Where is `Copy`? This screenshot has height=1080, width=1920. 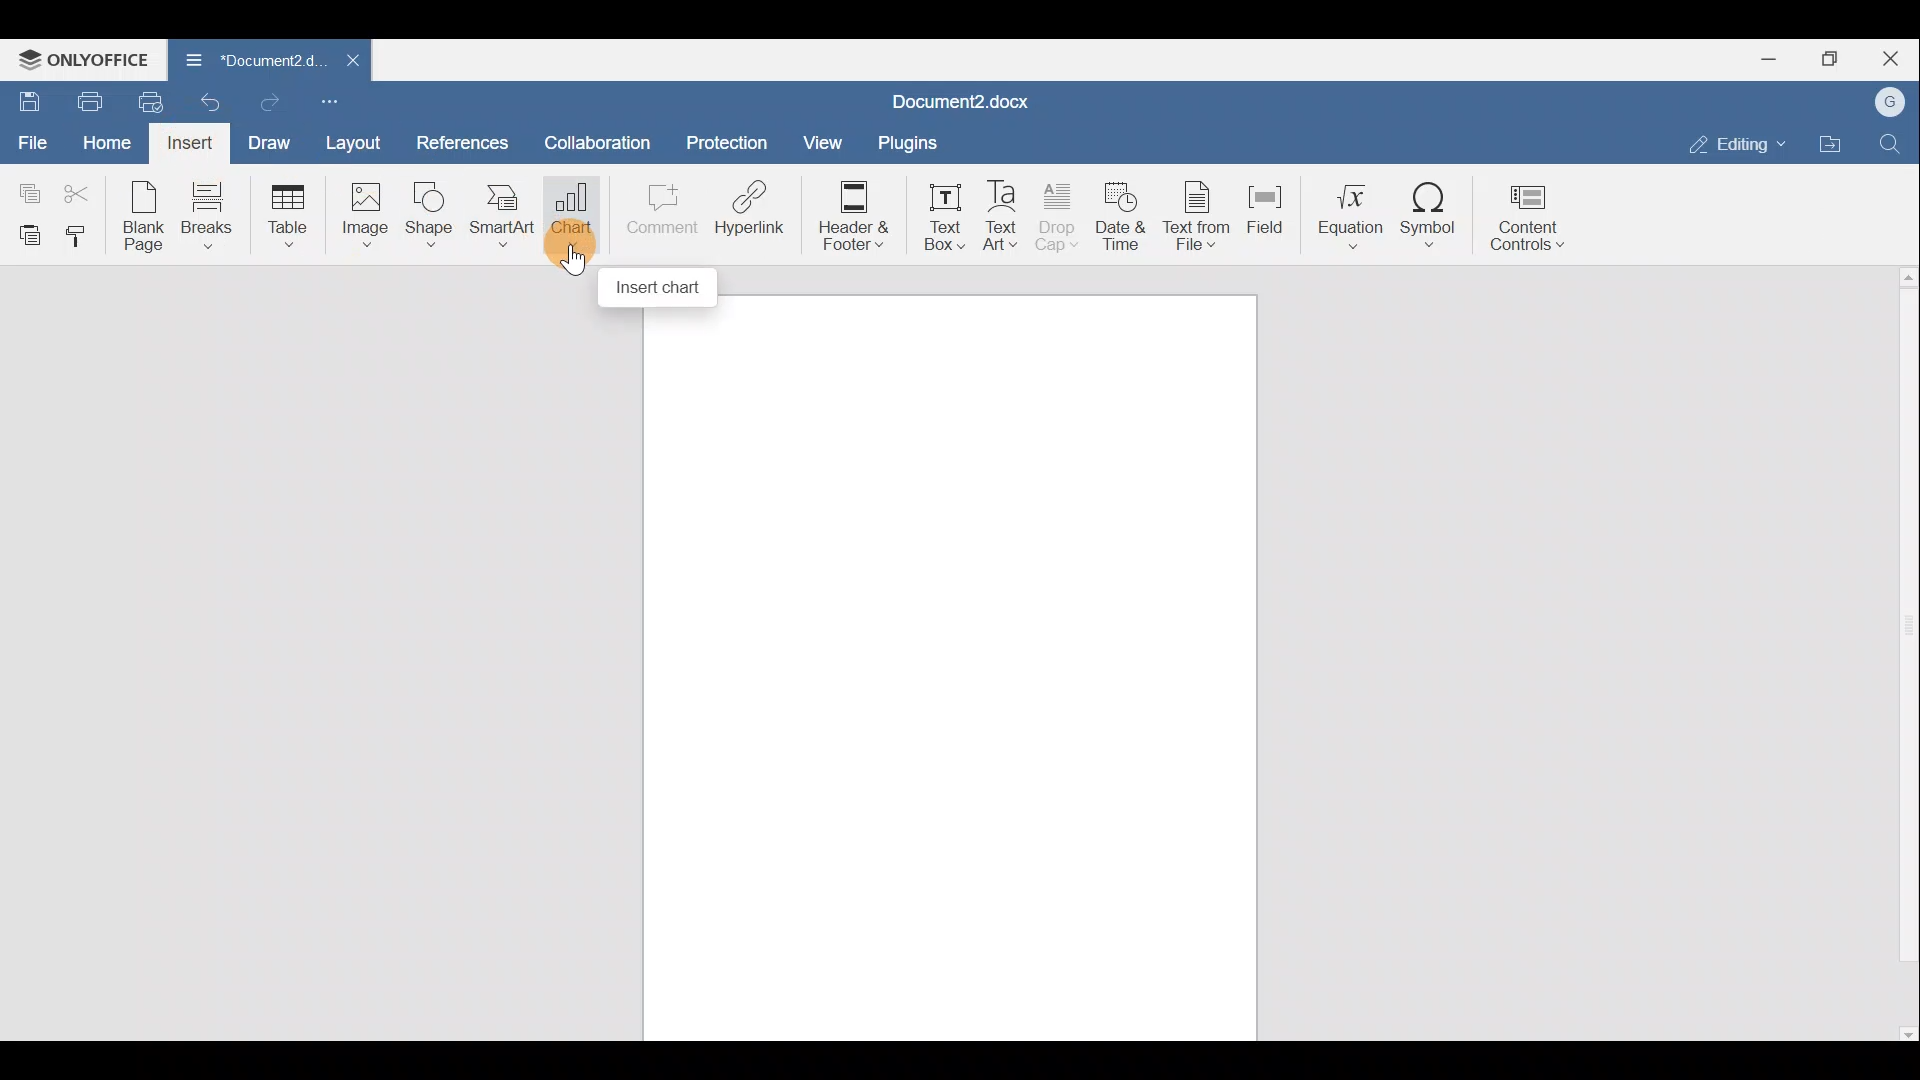 Copy is located at coordinates (25, 190).